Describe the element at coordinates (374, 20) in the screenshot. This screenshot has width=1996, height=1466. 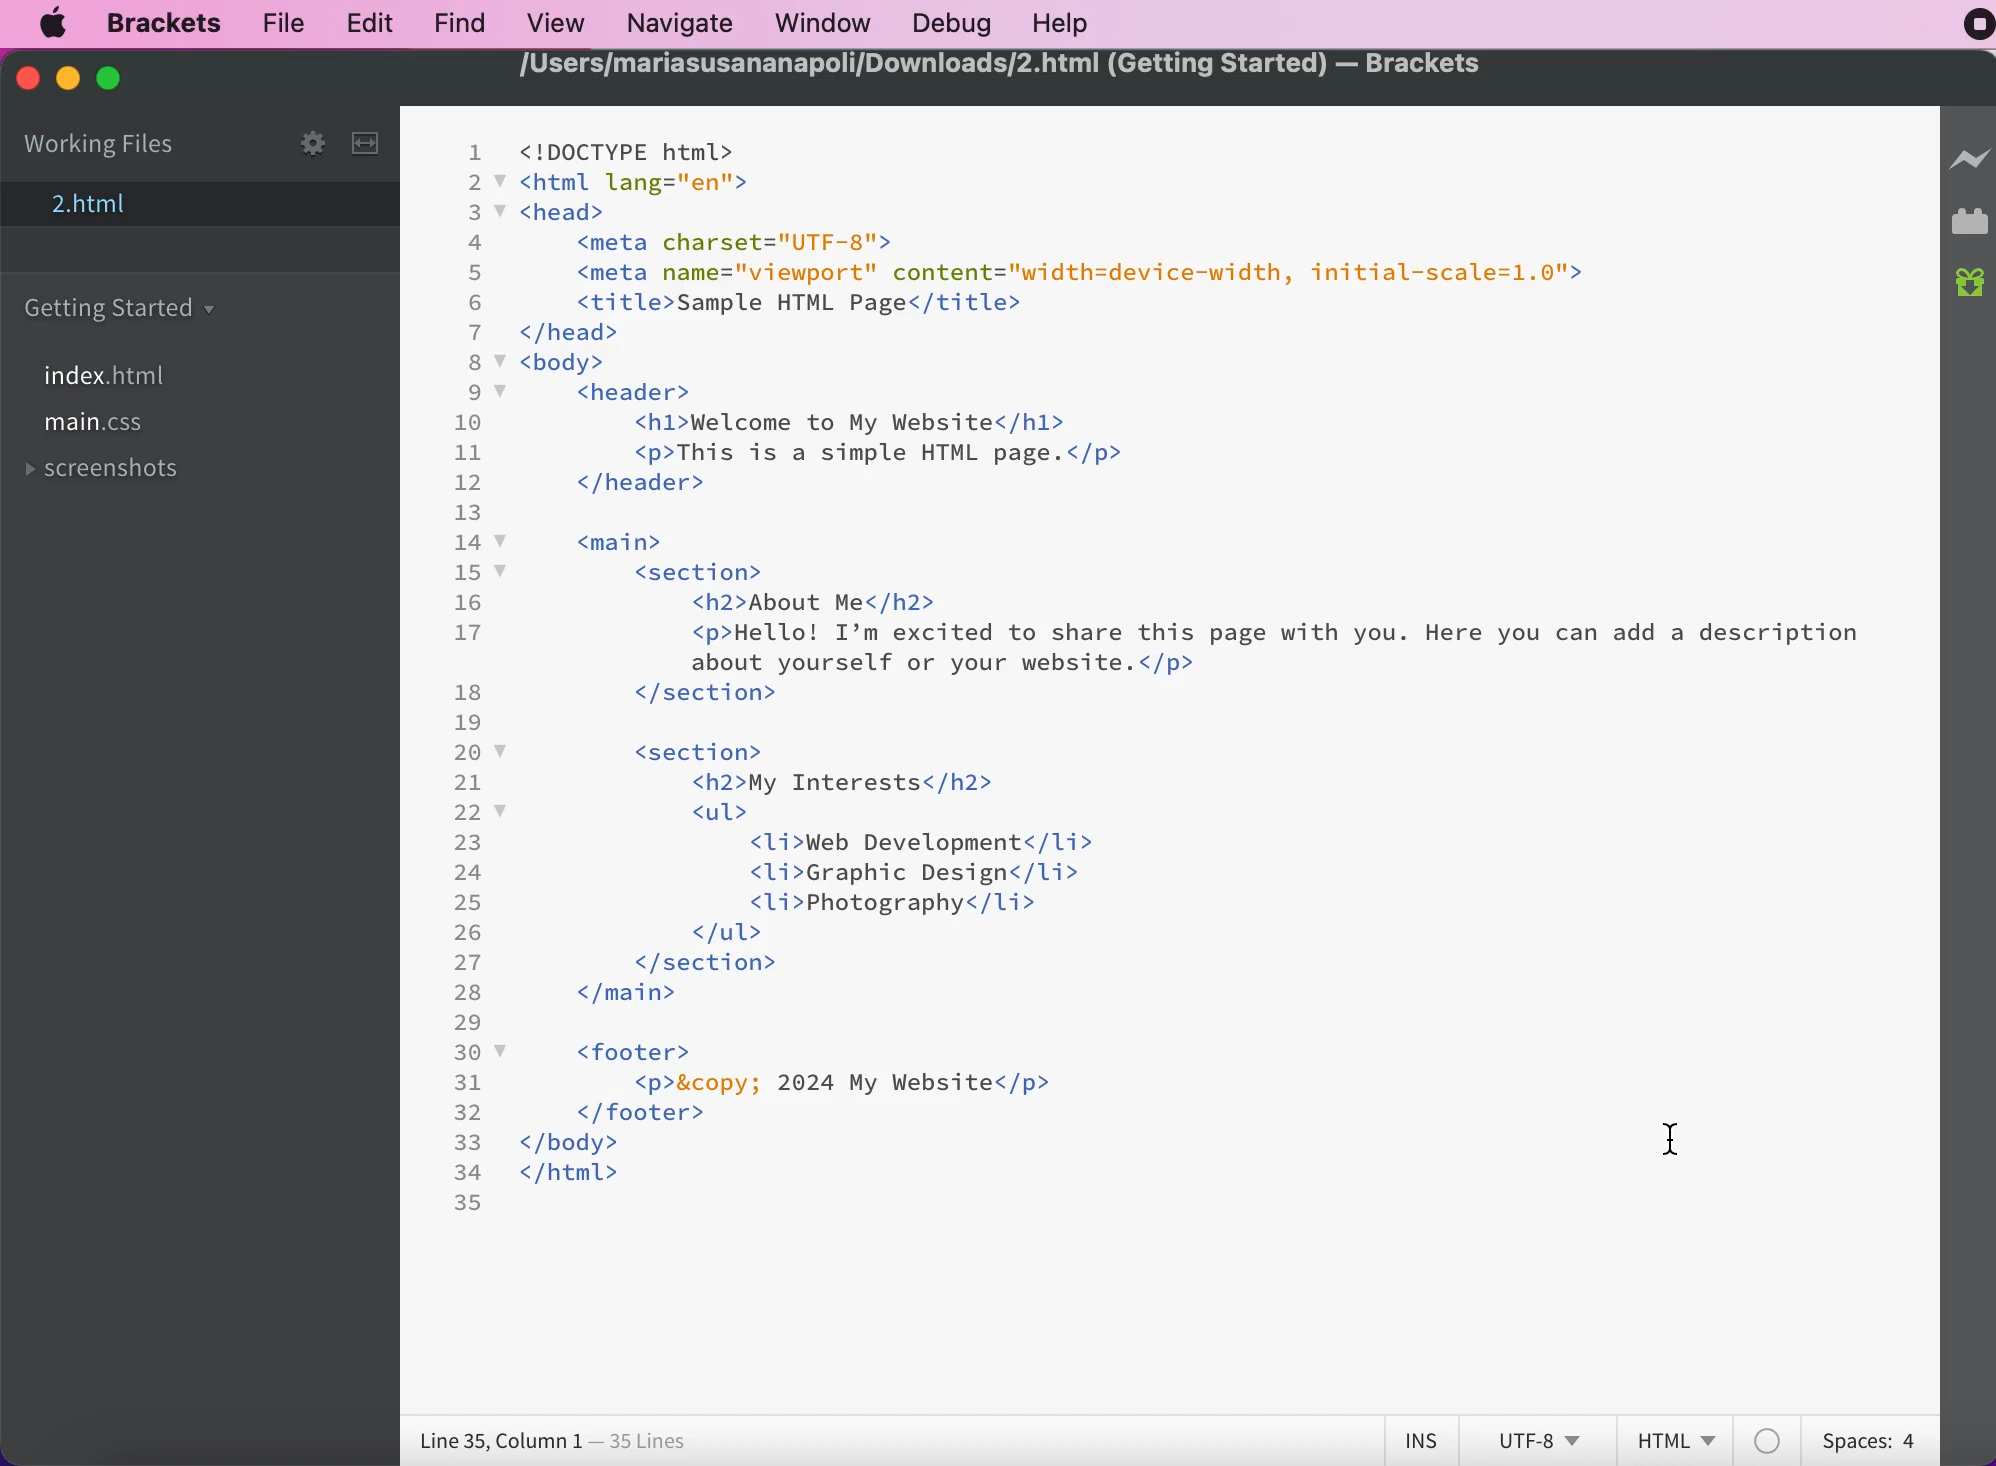
I see `edit` at that location.